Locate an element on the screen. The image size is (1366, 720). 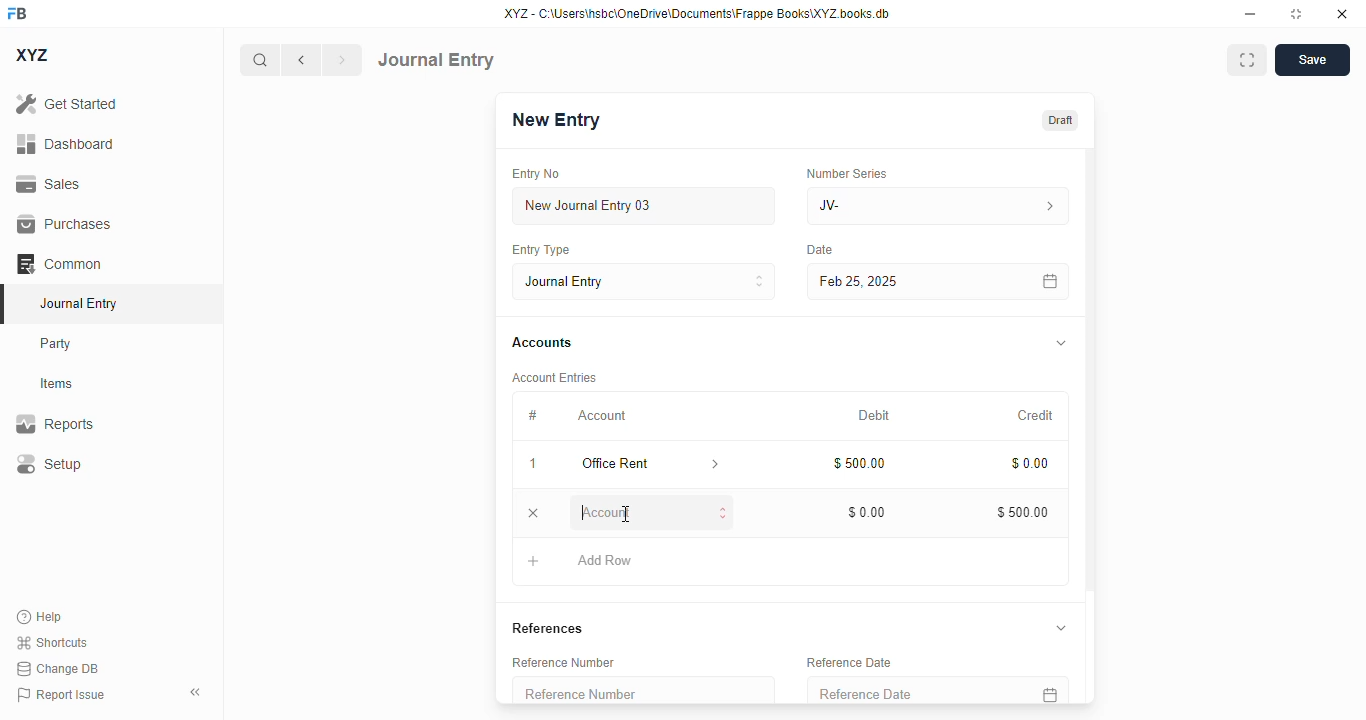
shortcuts is located at coordinates (51, 642).